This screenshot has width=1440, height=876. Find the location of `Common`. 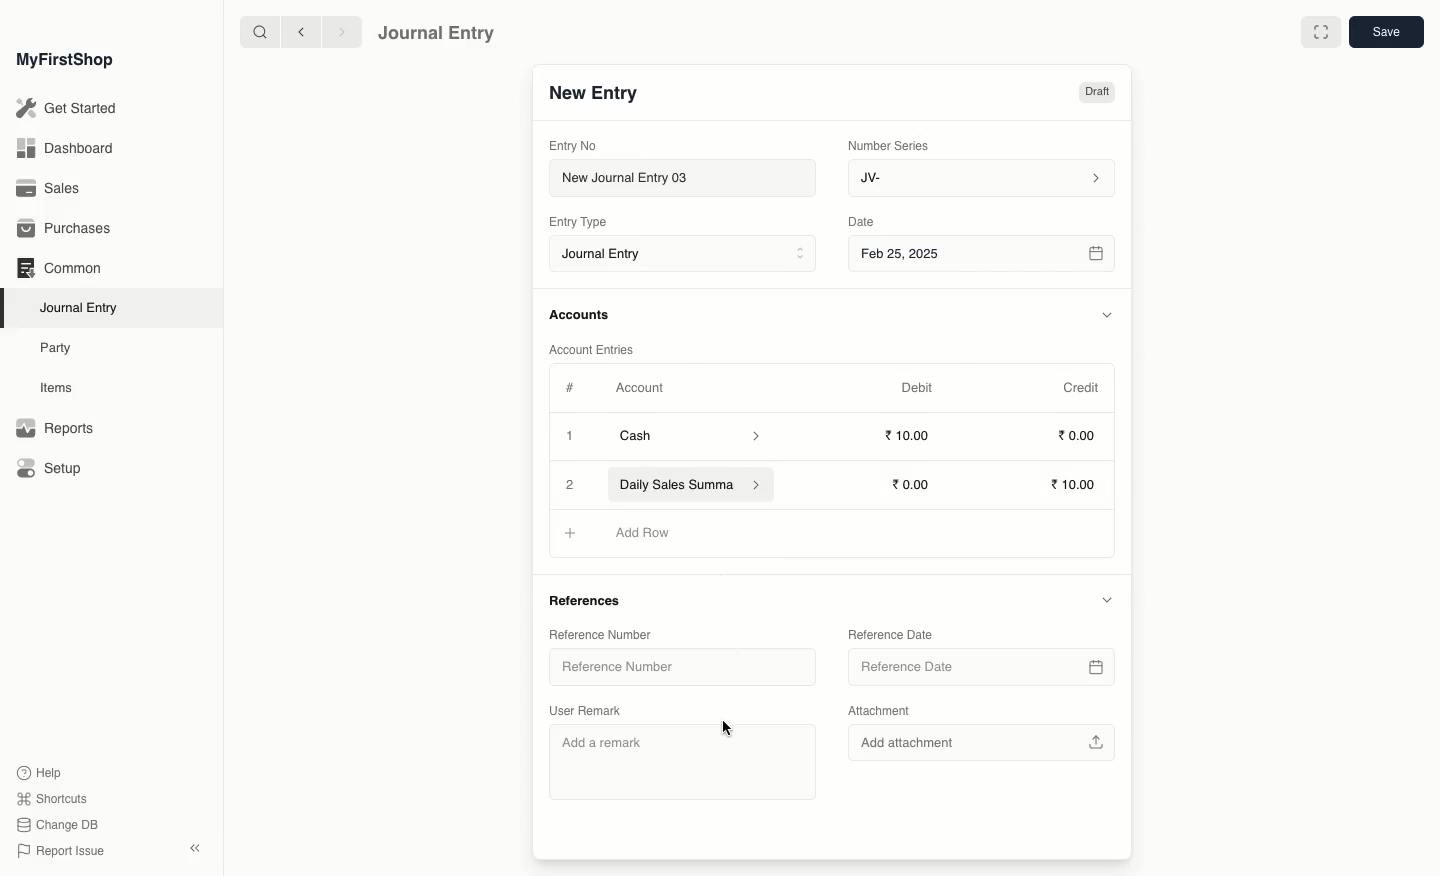

Common is located at coordinates (58, 268).